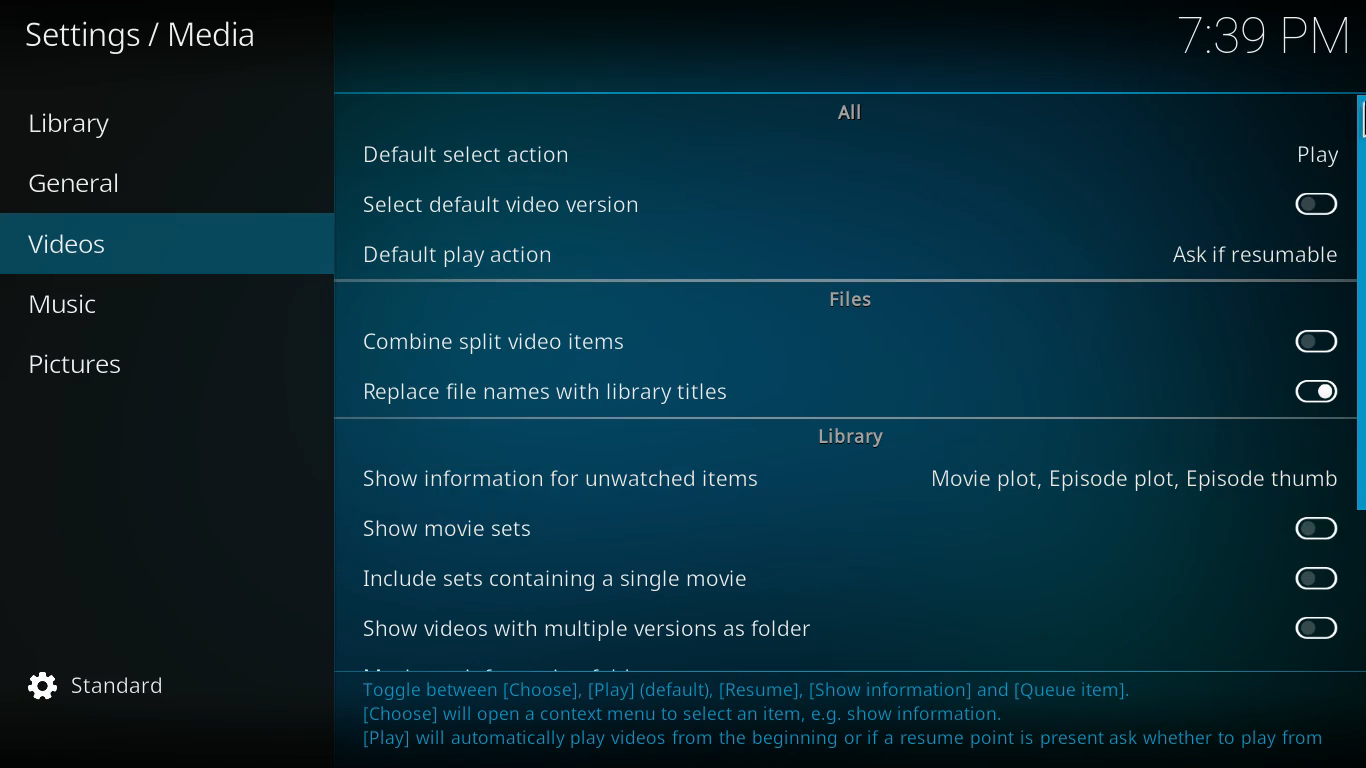  What do you see at coordinates (149, 365) in the screenshot?
I see `pictures` at bounding box center [149, 365].